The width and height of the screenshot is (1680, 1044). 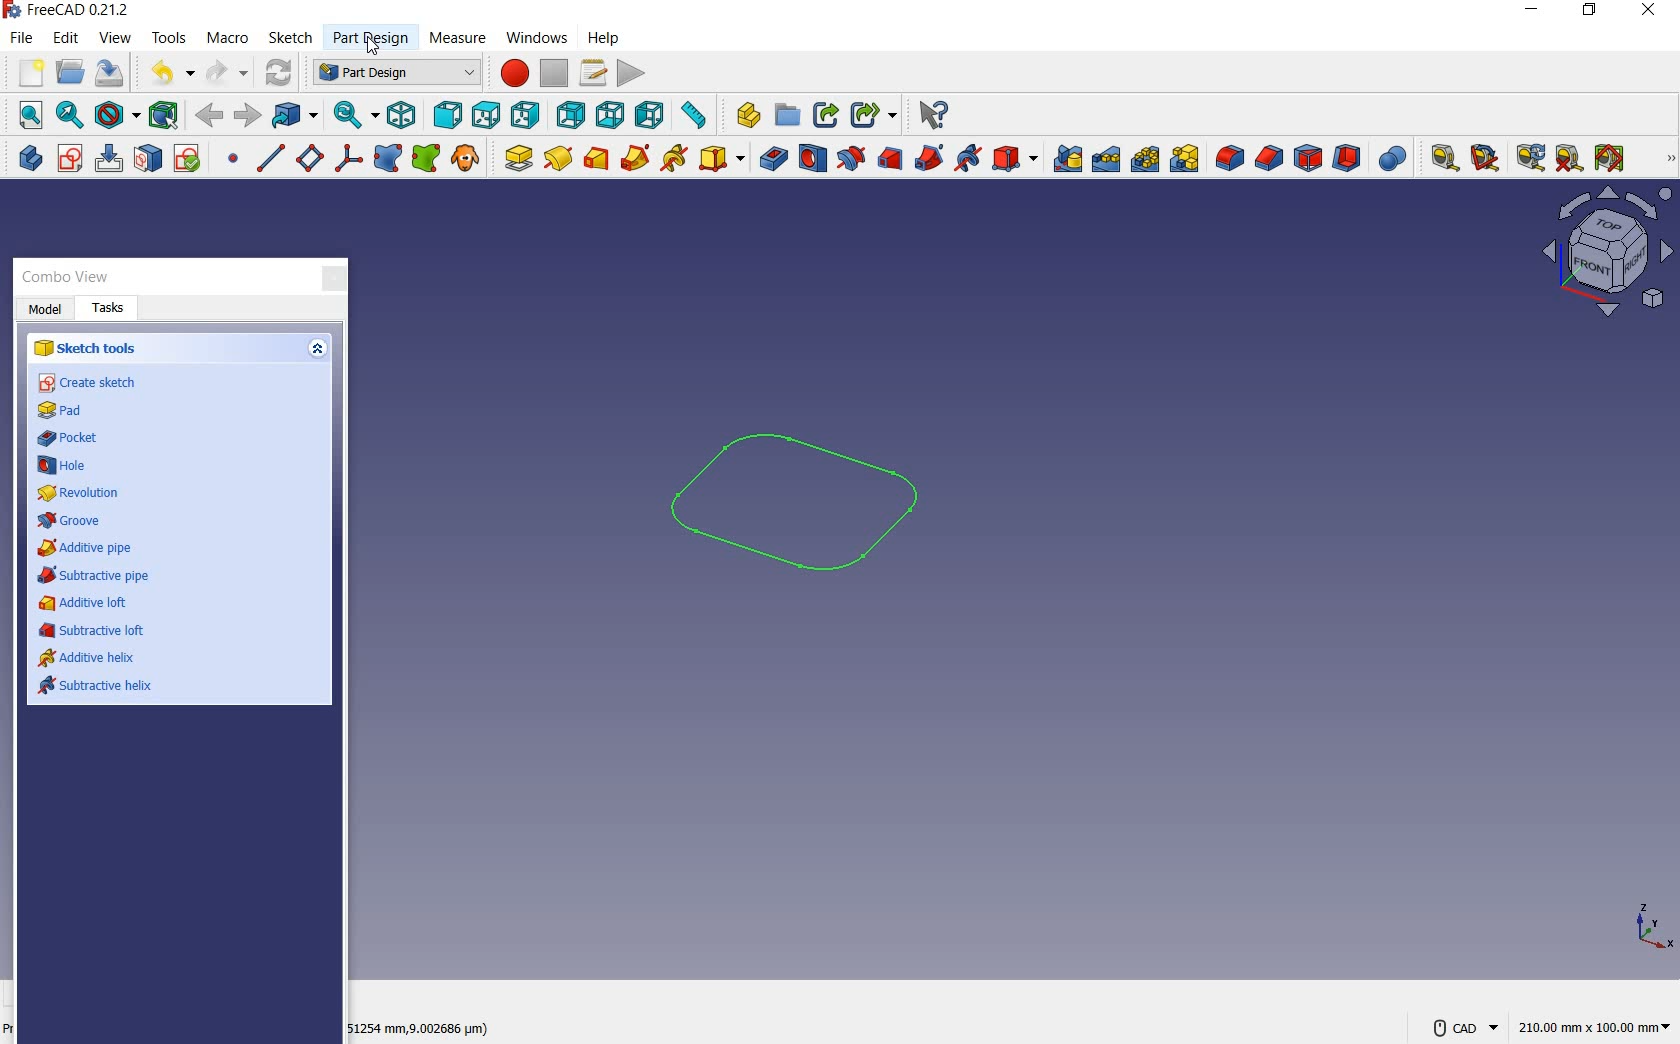 I want to click on create sketch, so click(x=89, y=383).